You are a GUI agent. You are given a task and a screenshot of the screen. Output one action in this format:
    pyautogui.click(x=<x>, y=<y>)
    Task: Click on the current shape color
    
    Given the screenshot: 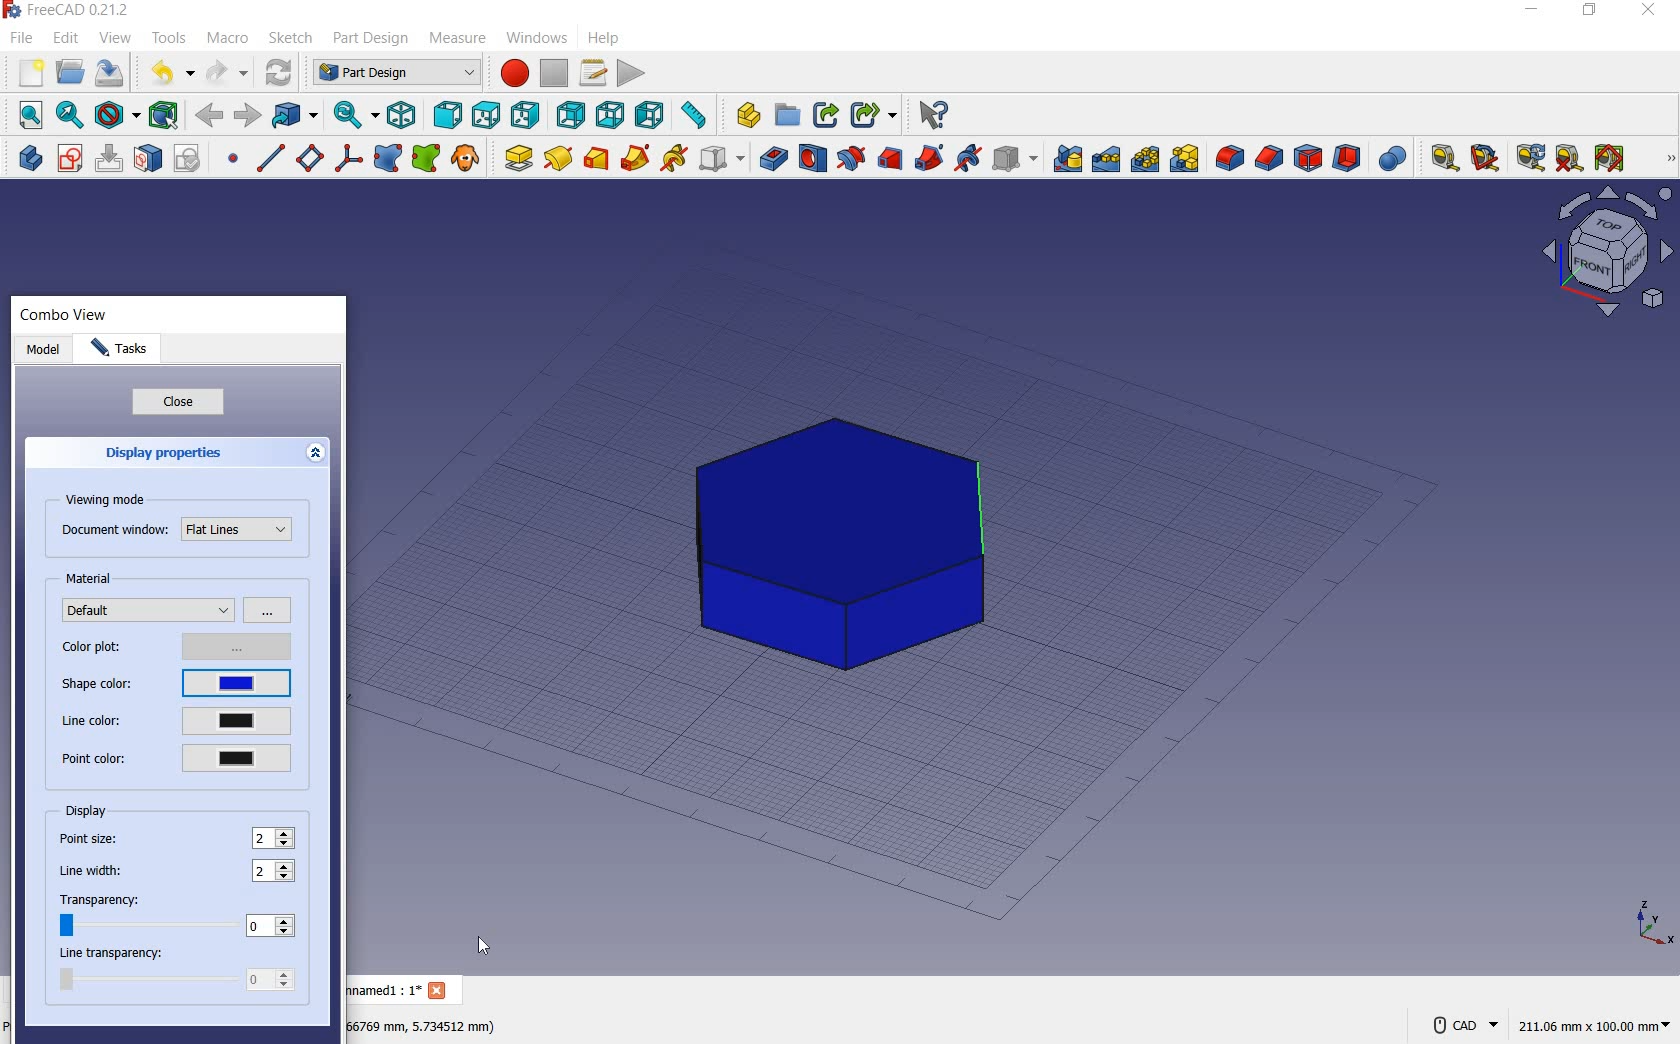 What is the action you would take?
    pyautogui.click(x=236, y=683)
    